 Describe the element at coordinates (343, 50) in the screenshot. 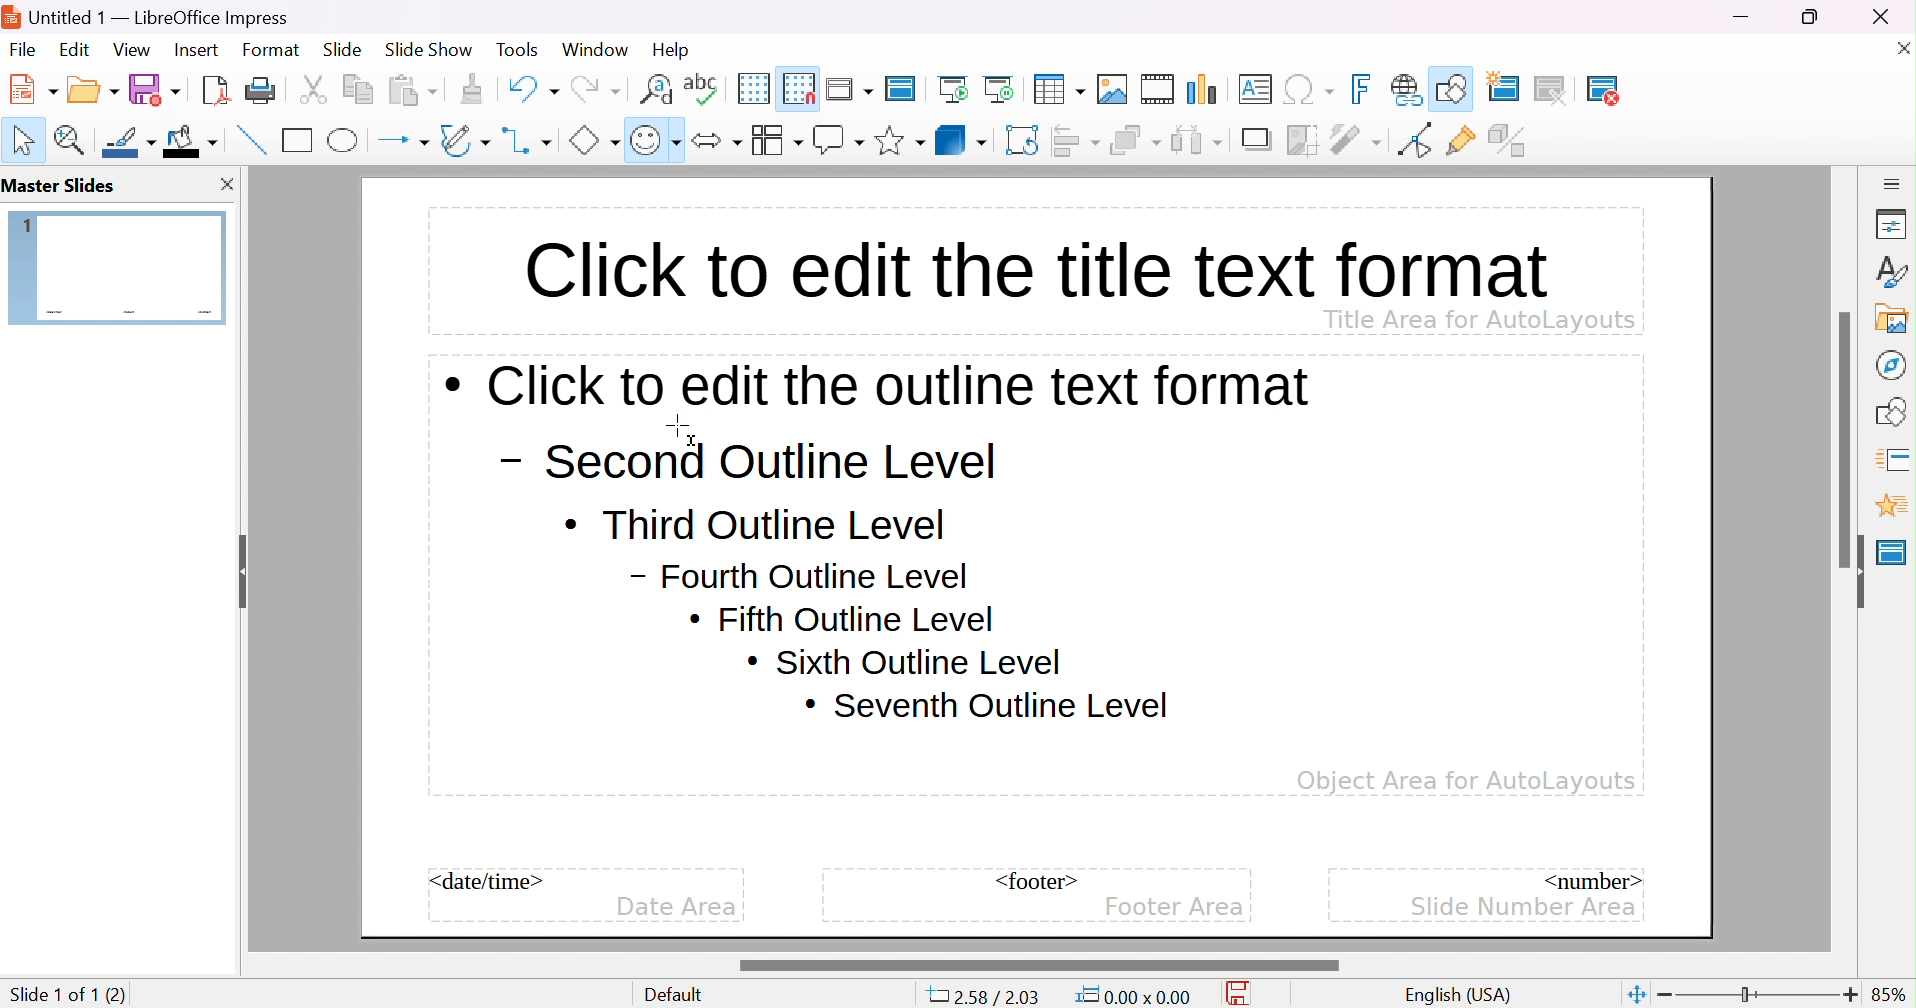

I see `slide` at that location.